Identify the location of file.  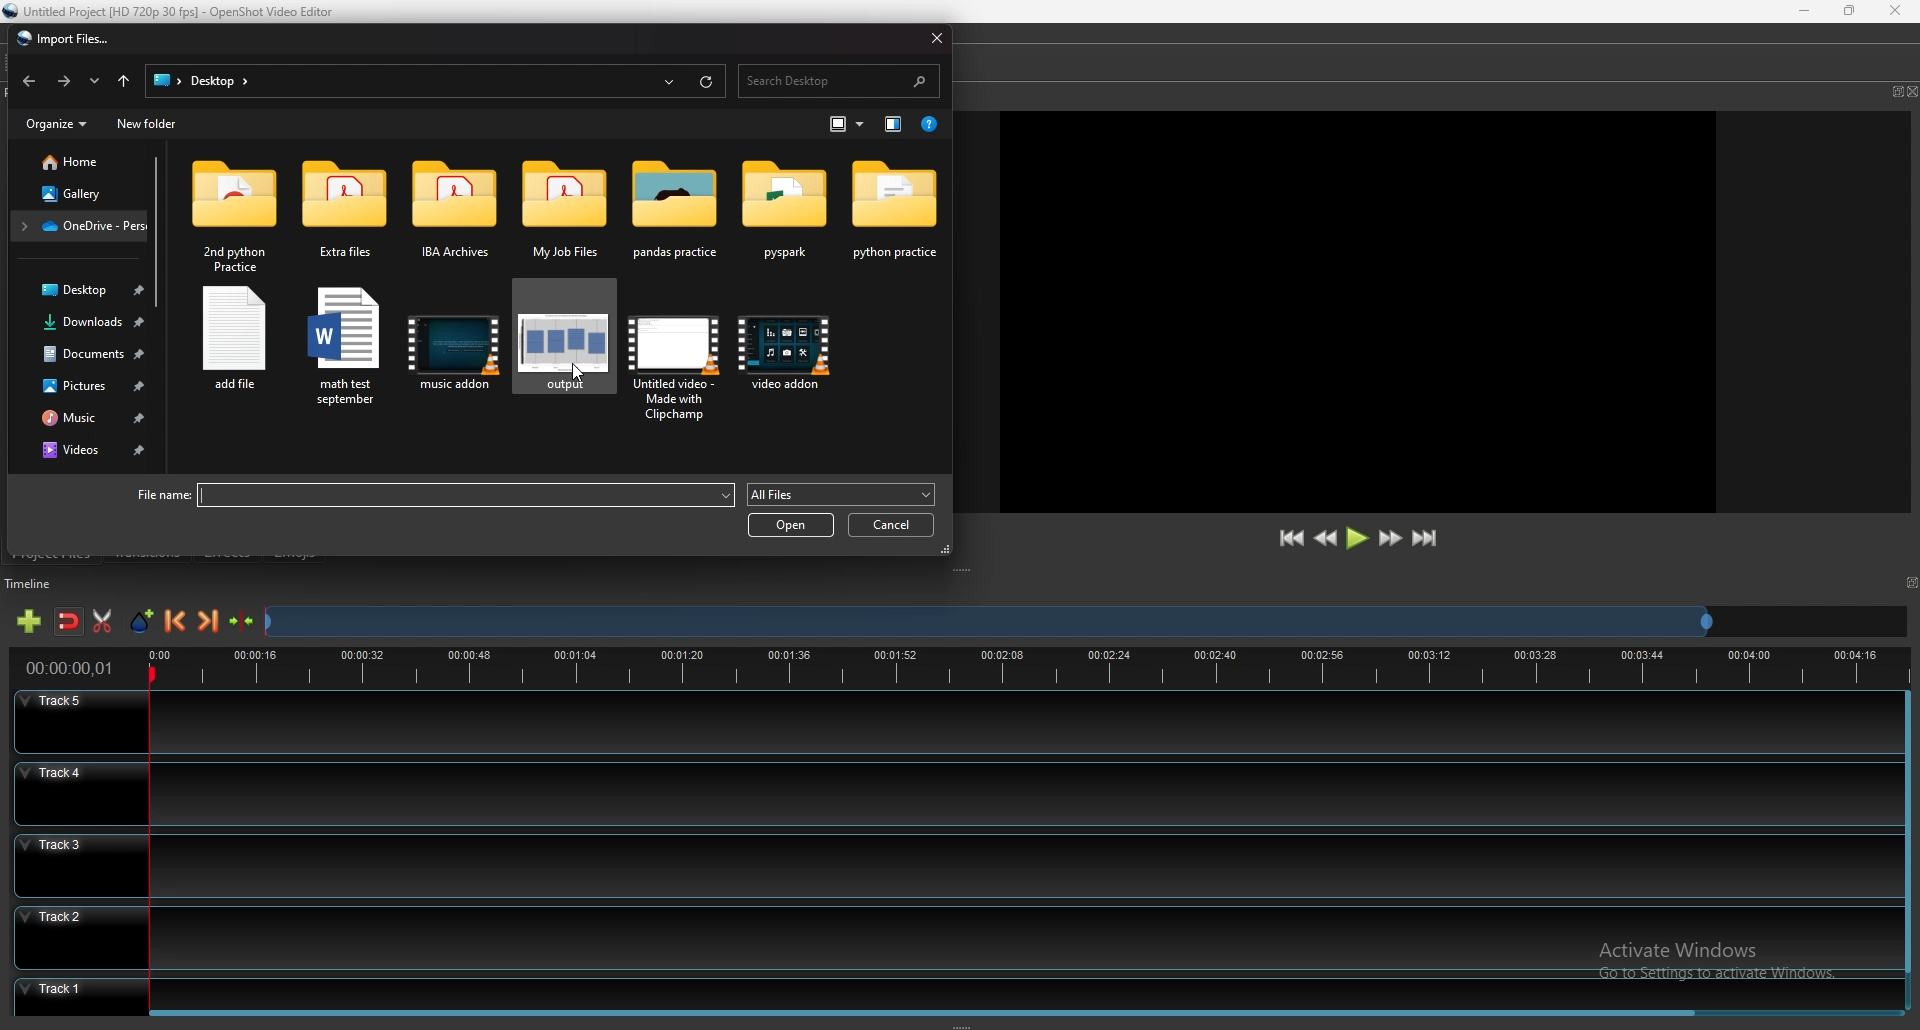
(344, 349).